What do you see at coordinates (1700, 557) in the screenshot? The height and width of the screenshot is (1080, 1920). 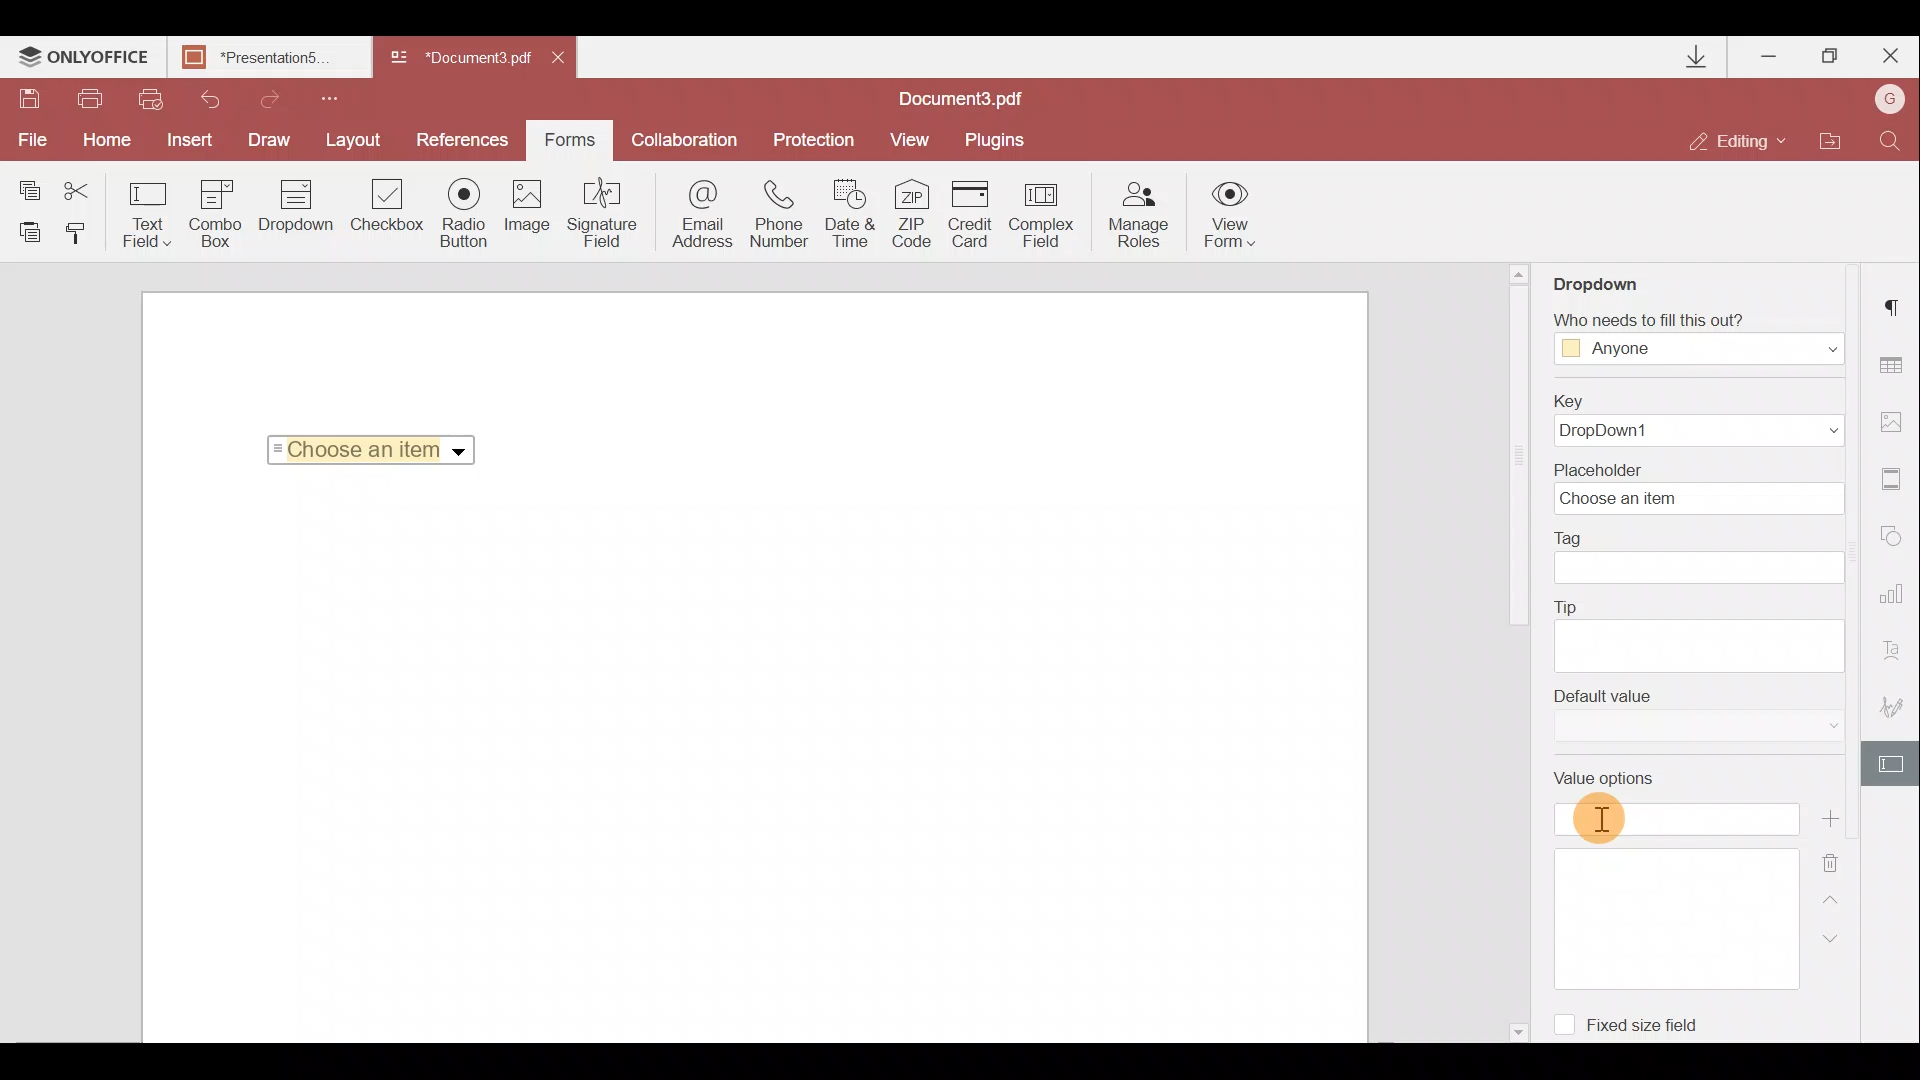 I see `Tag` at bounding box center [1700, 557].